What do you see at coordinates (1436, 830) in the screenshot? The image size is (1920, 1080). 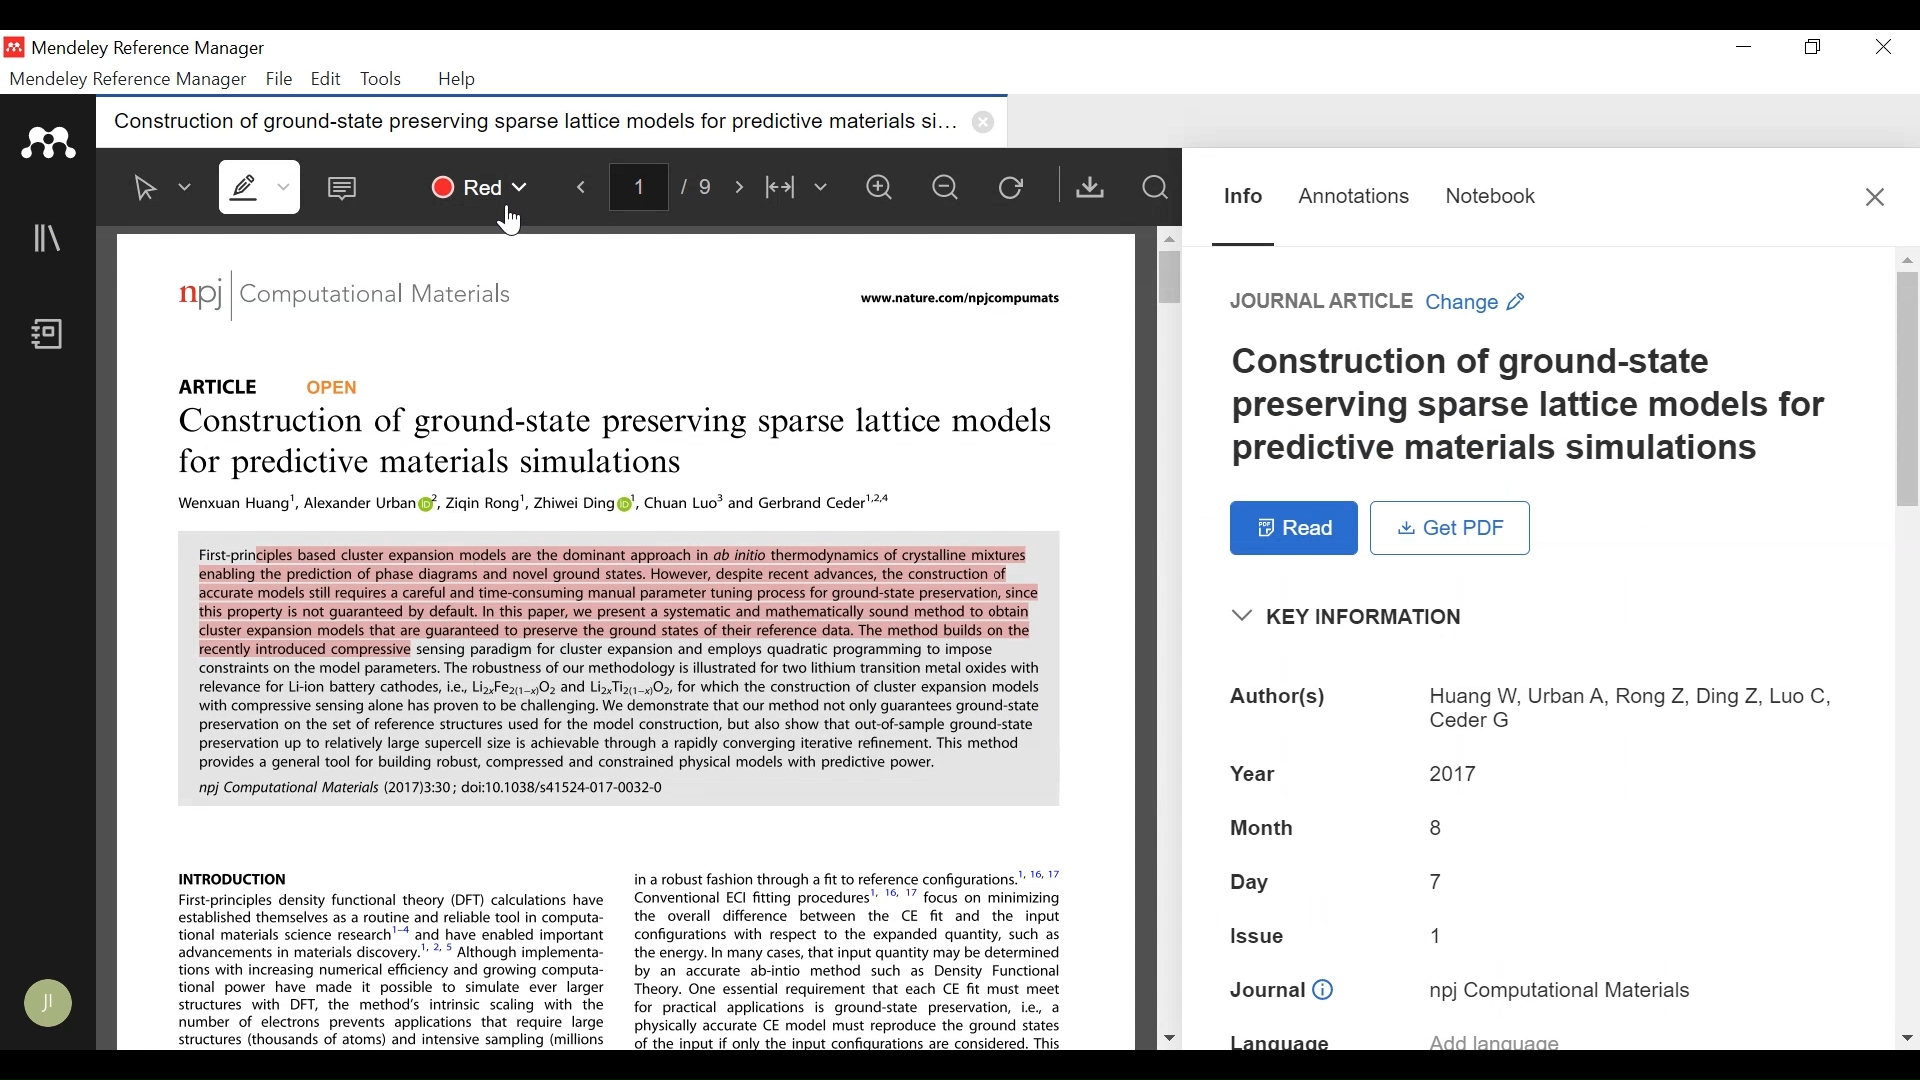 I see `8` at bounding box center [1436, 830].